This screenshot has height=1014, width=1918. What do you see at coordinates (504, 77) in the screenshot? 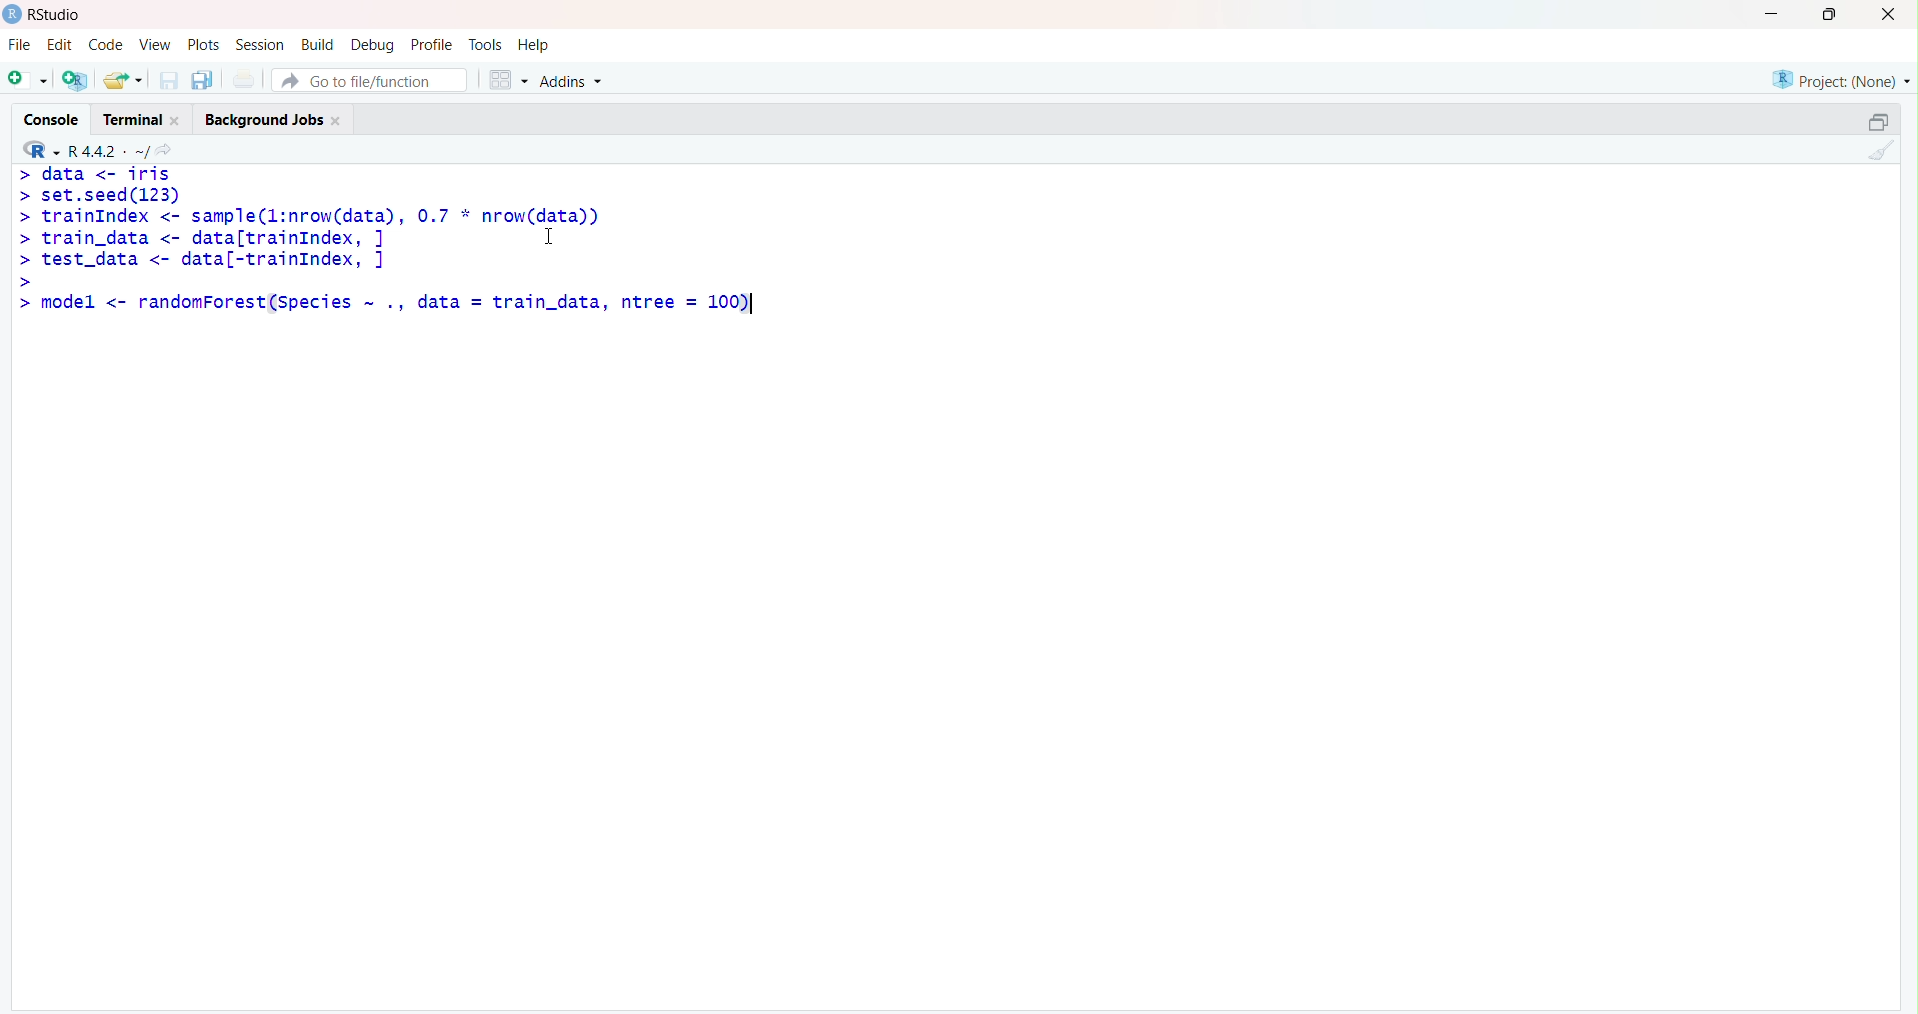
I see `Workspace panes` at bounding box center [504, 77].